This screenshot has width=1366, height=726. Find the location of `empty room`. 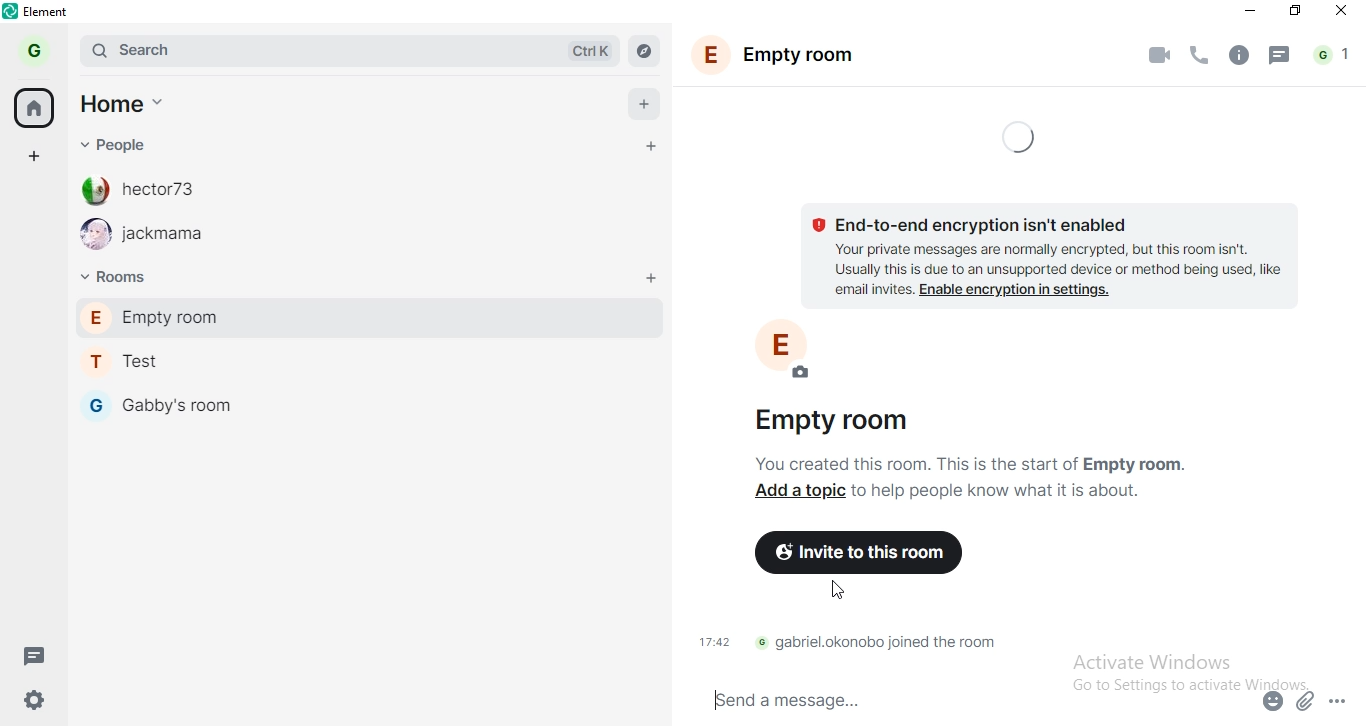

empty room is located at coordinates (786, 50).